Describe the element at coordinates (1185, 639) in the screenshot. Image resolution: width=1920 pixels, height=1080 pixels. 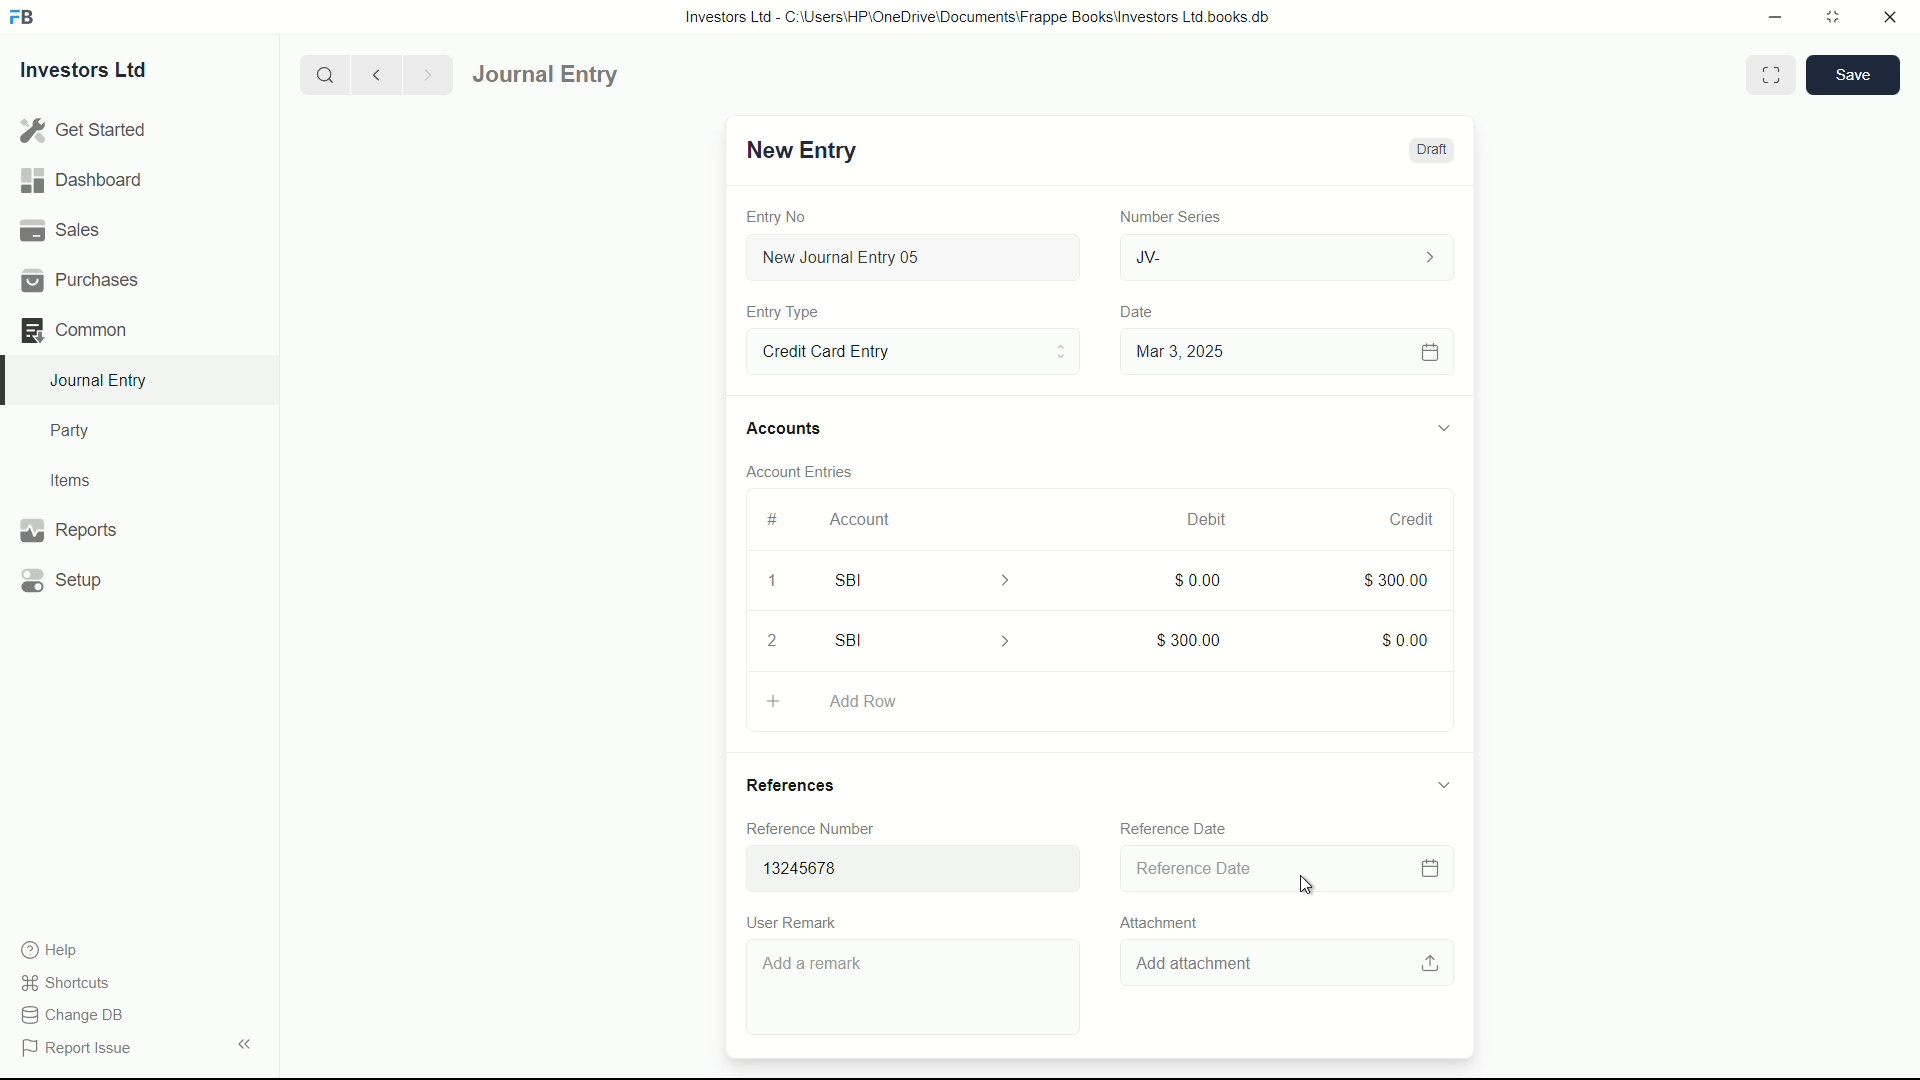
I see `$300.00` at that location.